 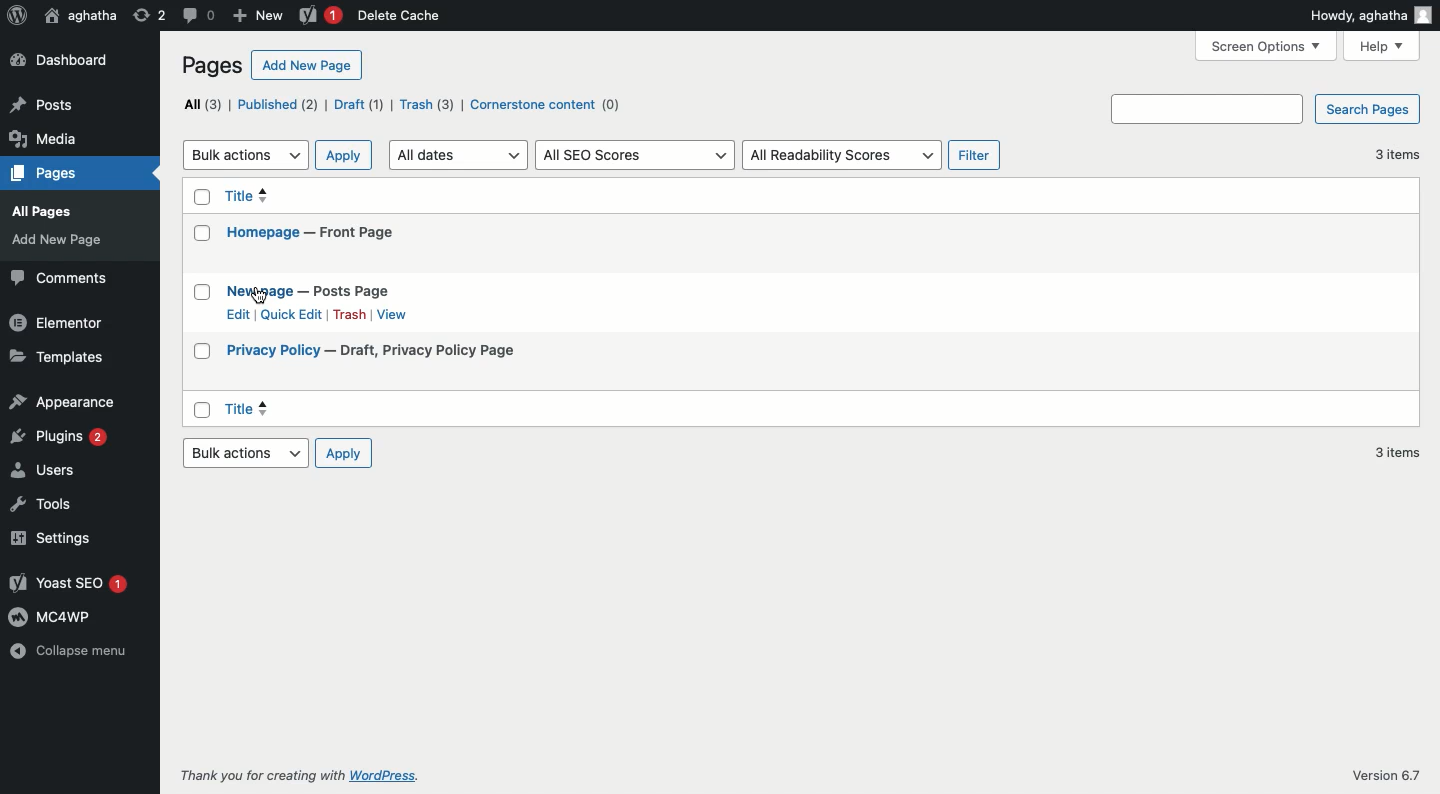 What do you see at coordinates (314, 200) in the screenshot?
I see `Title` at bounding box center [314, 200].